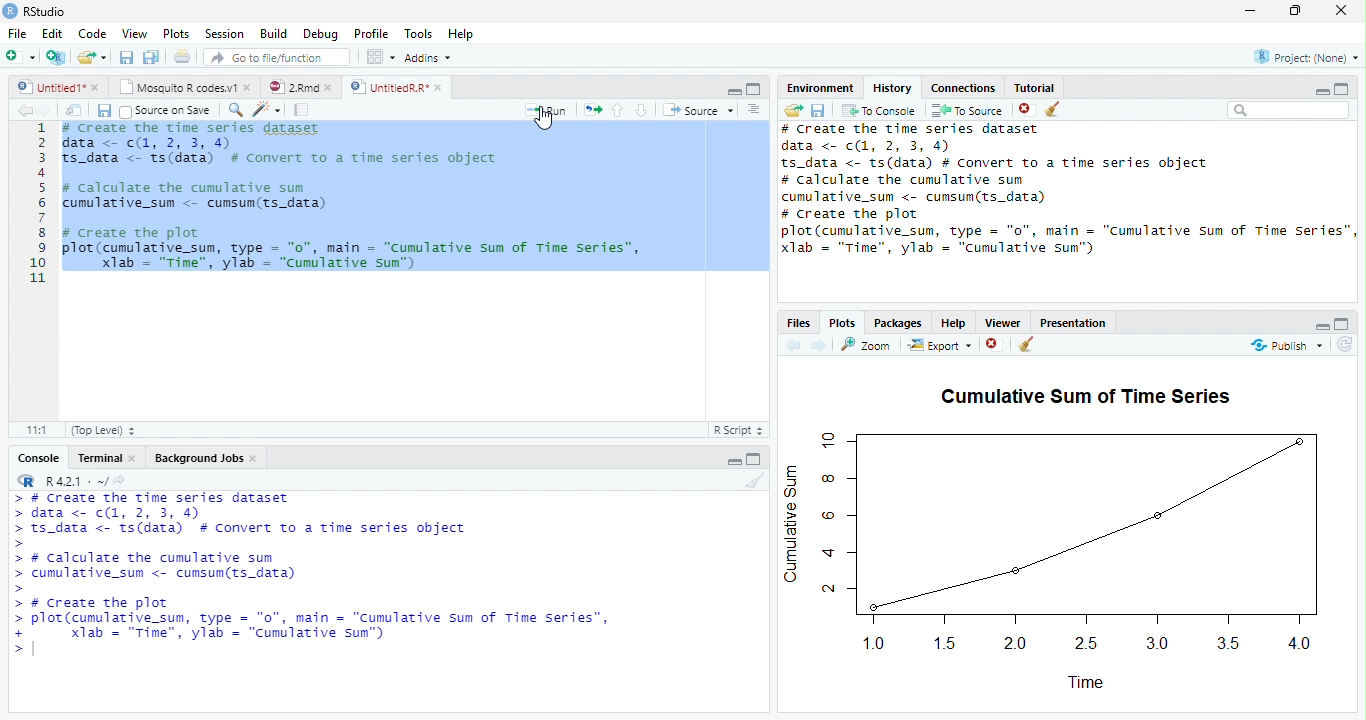  I want to click on Save, so click(820, 111).